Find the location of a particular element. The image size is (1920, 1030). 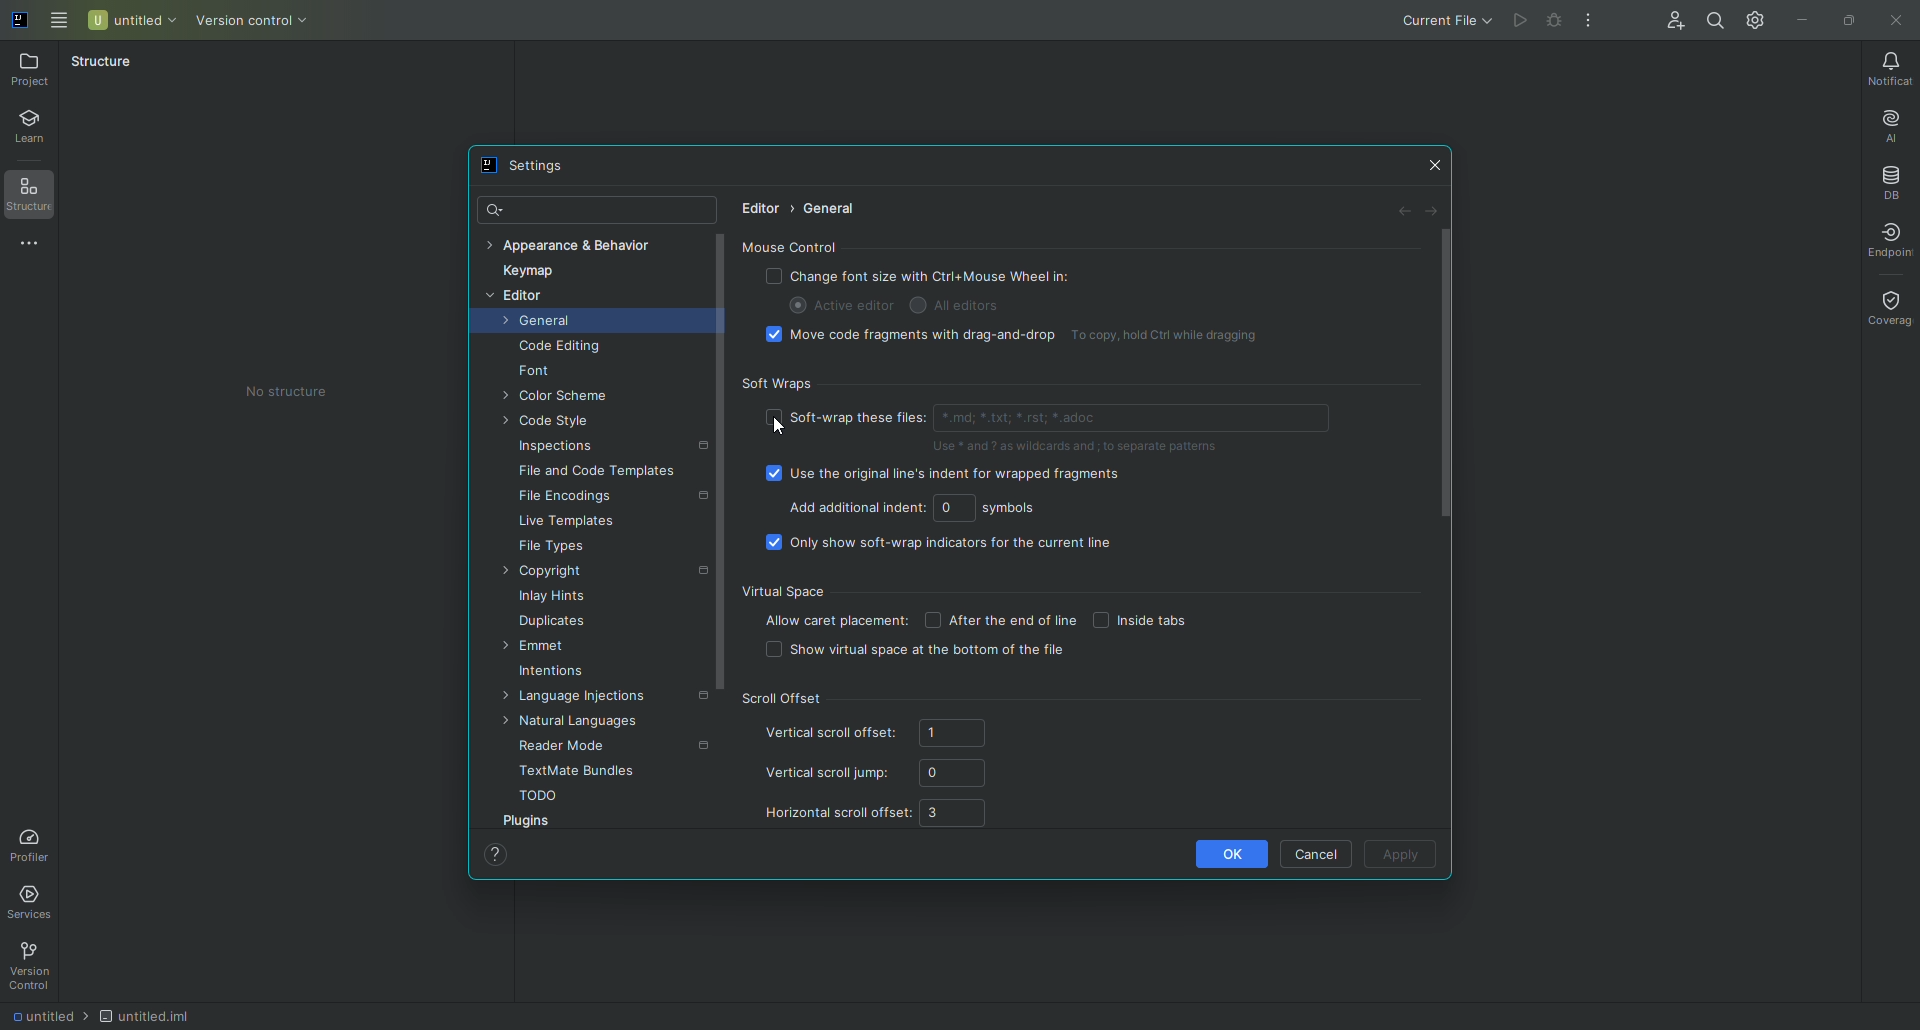

Settings is located at coordinates (531, 167).